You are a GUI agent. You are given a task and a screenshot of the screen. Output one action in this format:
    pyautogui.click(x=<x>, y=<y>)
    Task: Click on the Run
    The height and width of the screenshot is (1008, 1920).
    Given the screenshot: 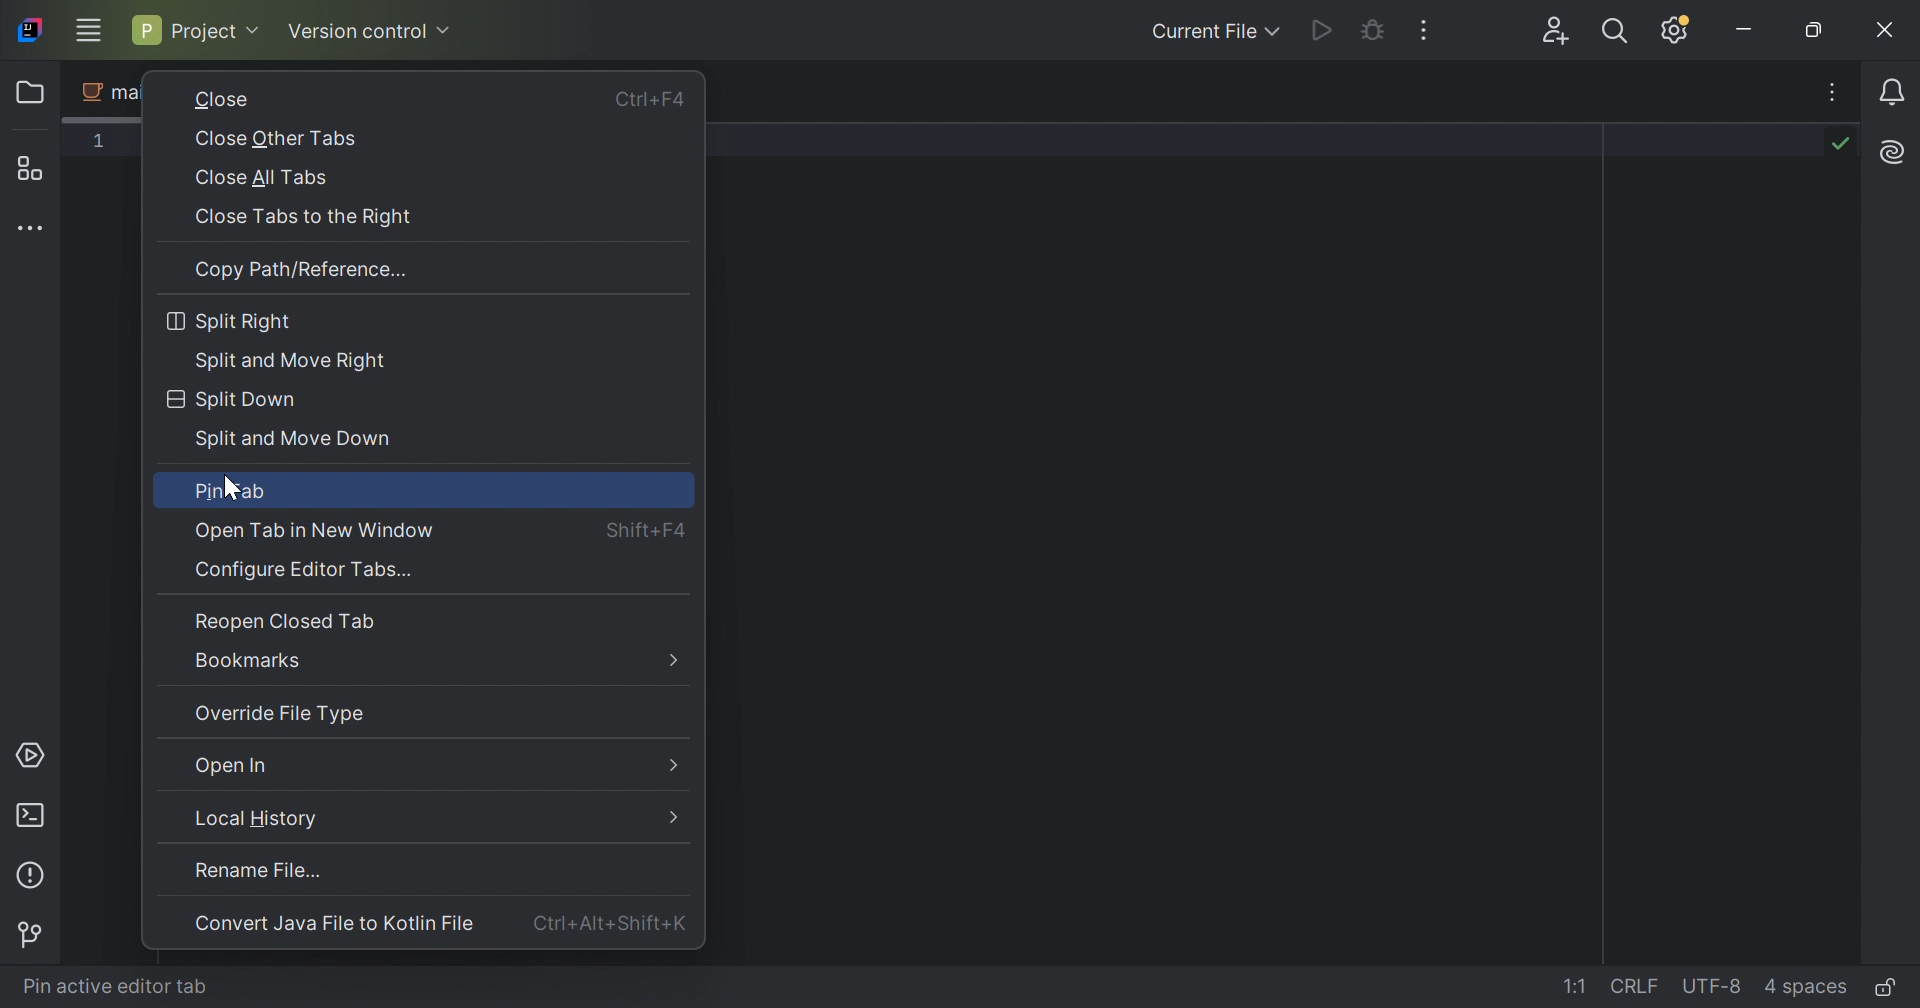 What is the action you would take?
    pyautogui.click(x=1323, y=31)
    